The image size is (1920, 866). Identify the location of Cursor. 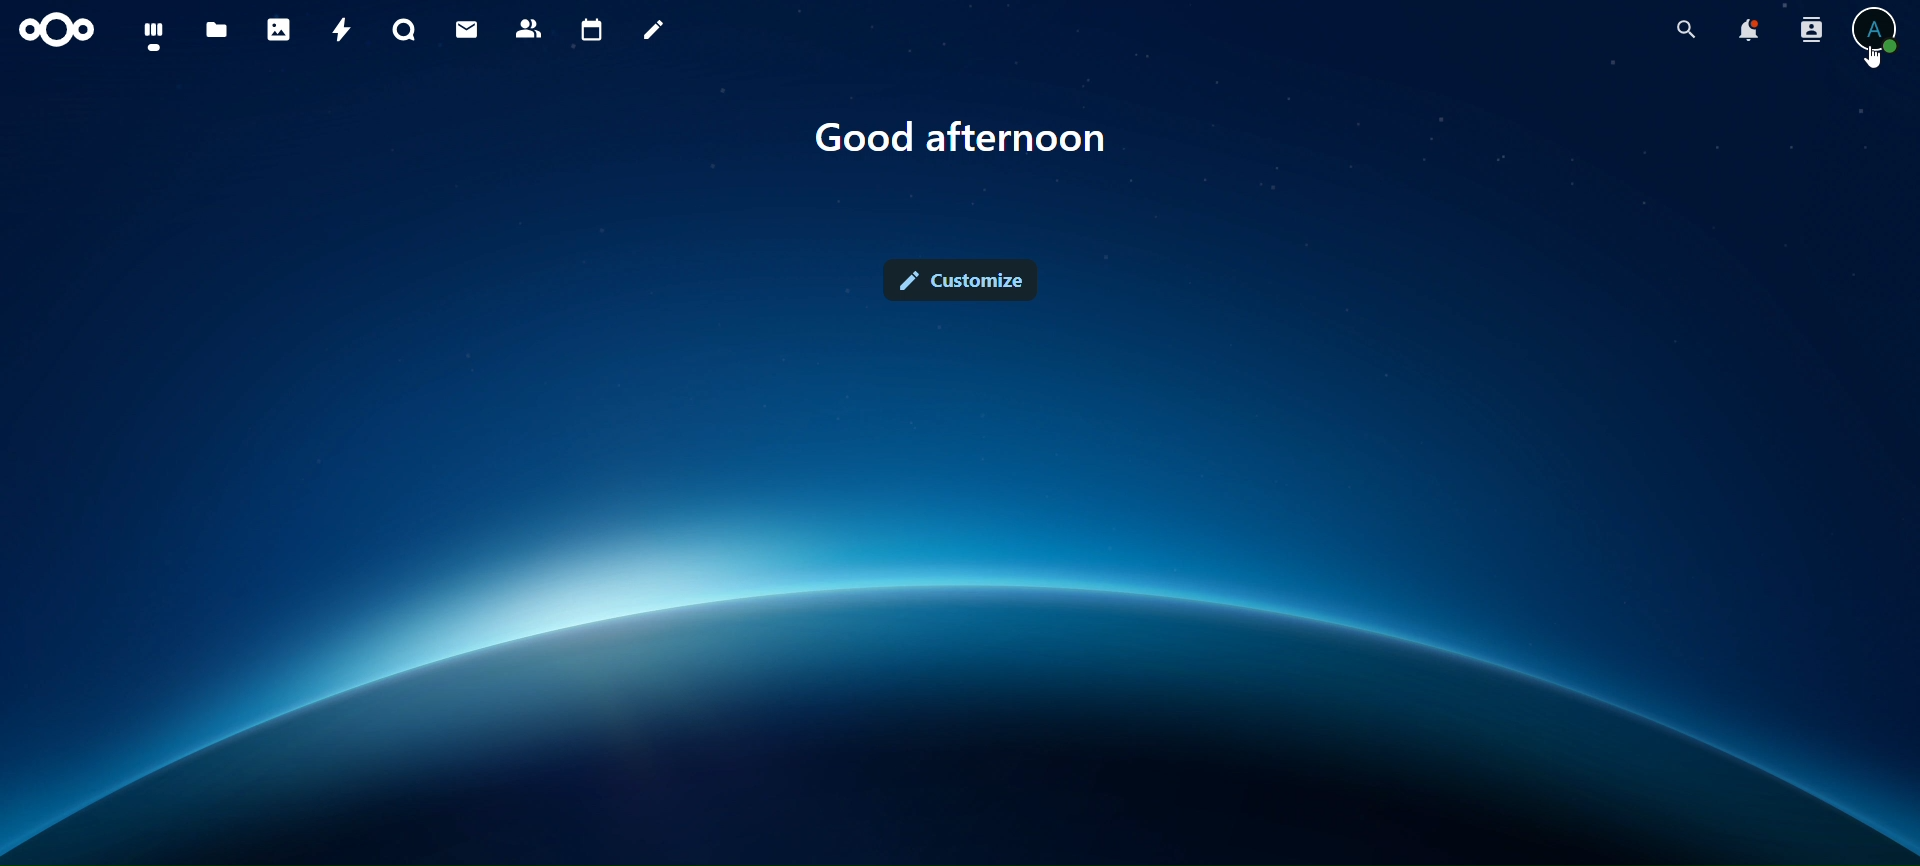
(1876, 59).